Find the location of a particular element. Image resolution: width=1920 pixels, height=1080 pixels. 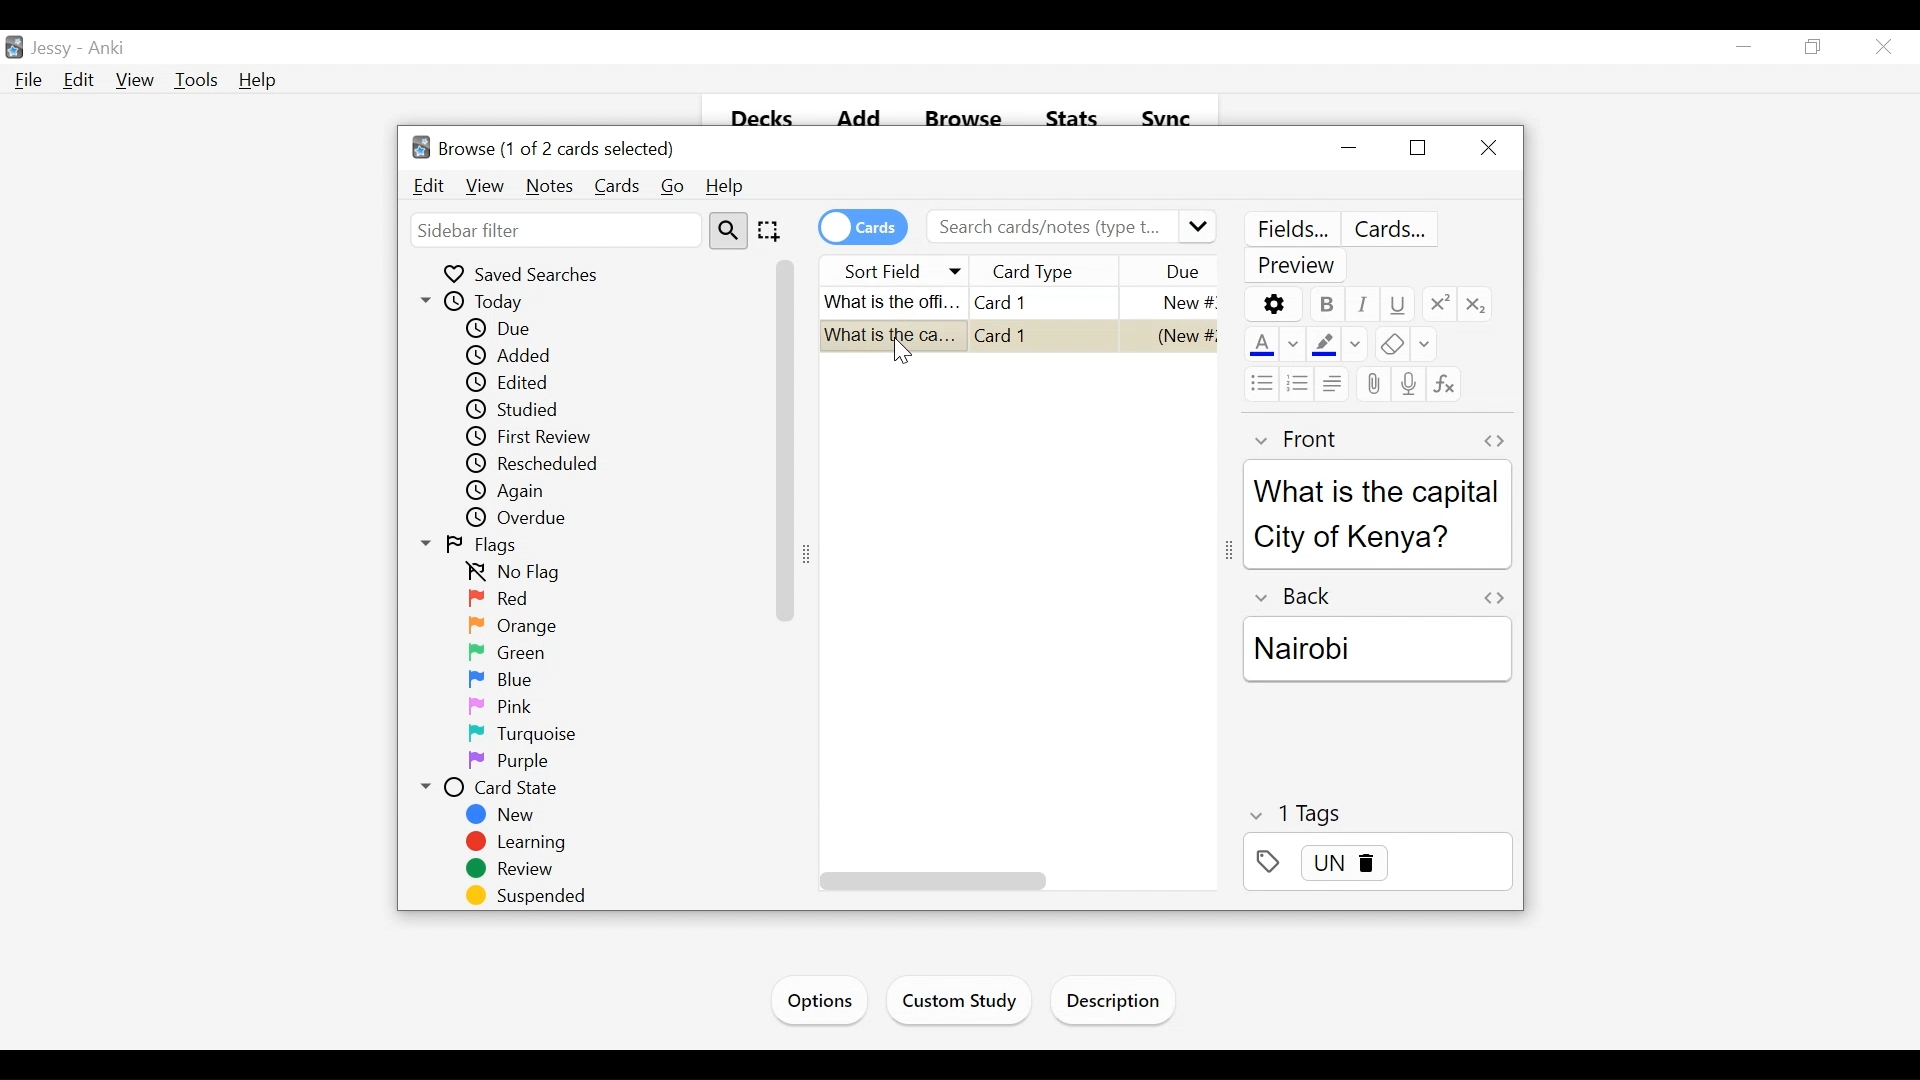

Flags is located at coordinates (473, 547).